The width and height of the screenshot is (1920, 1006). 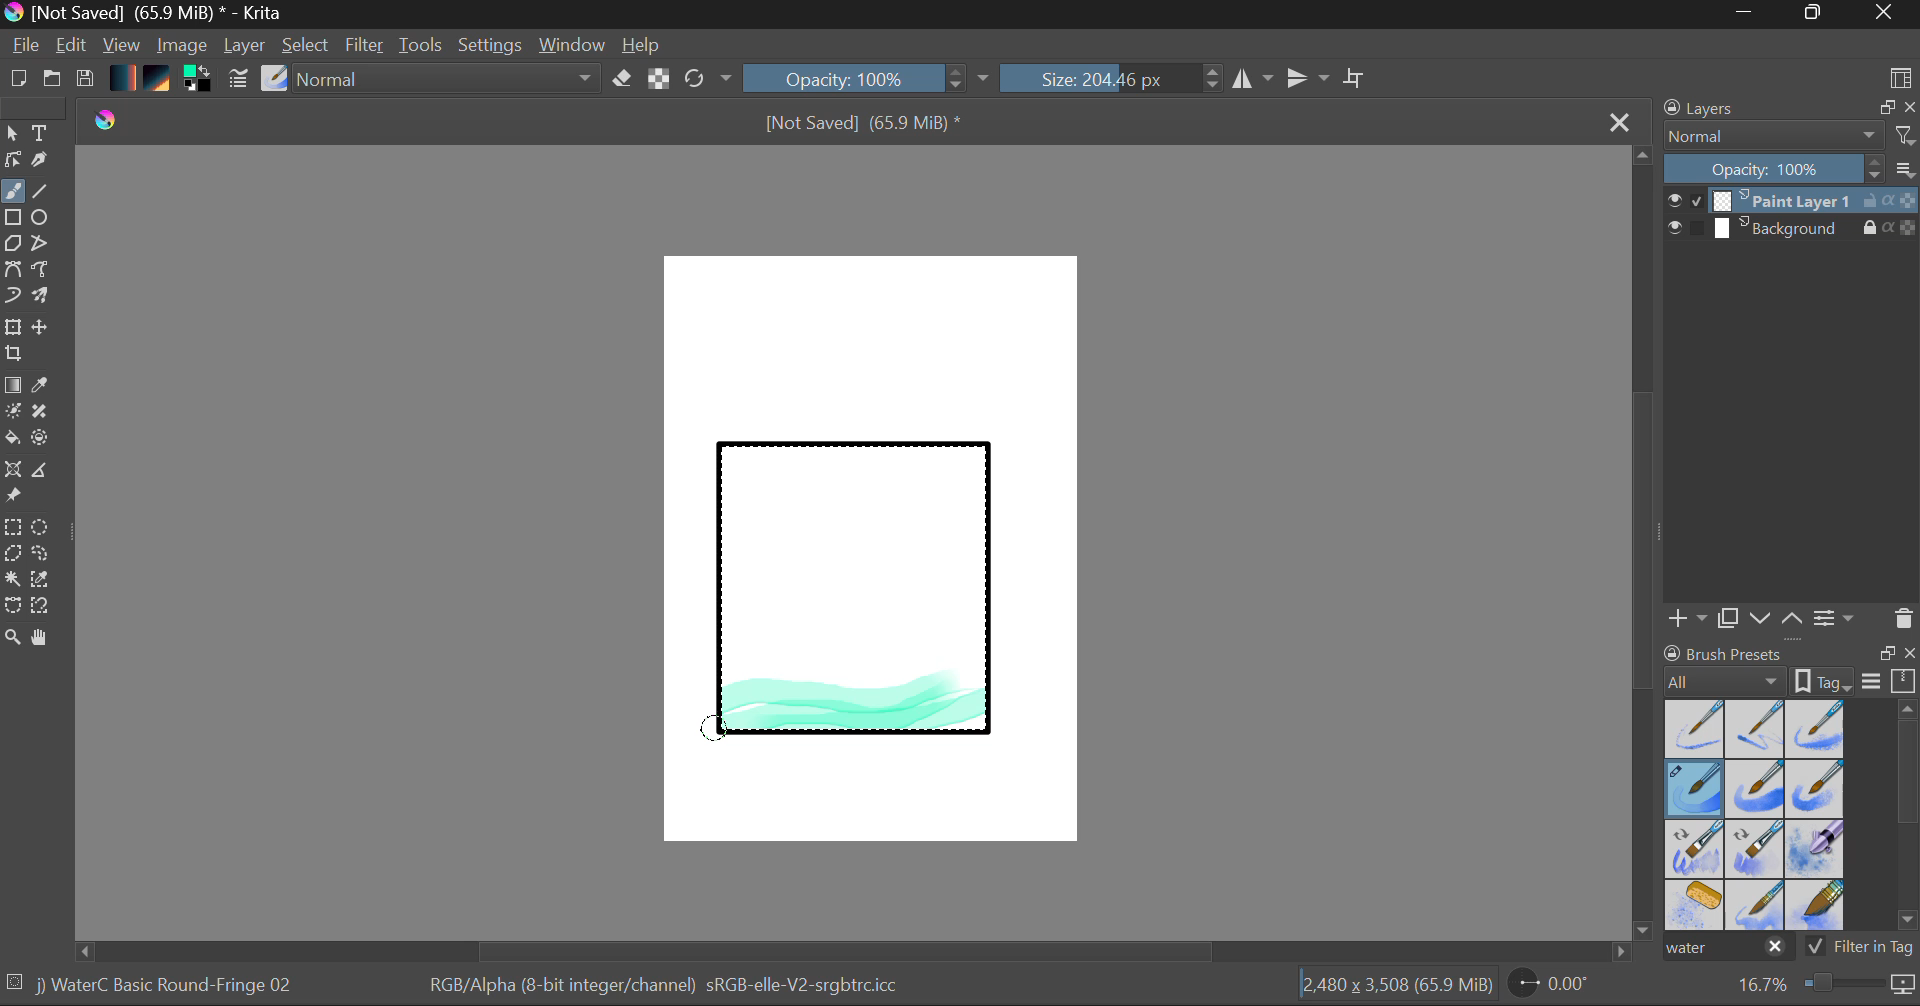 What do you see at coordinates (26, 48) in the screenshot?
I see `File` at bounding box center [26, 48].